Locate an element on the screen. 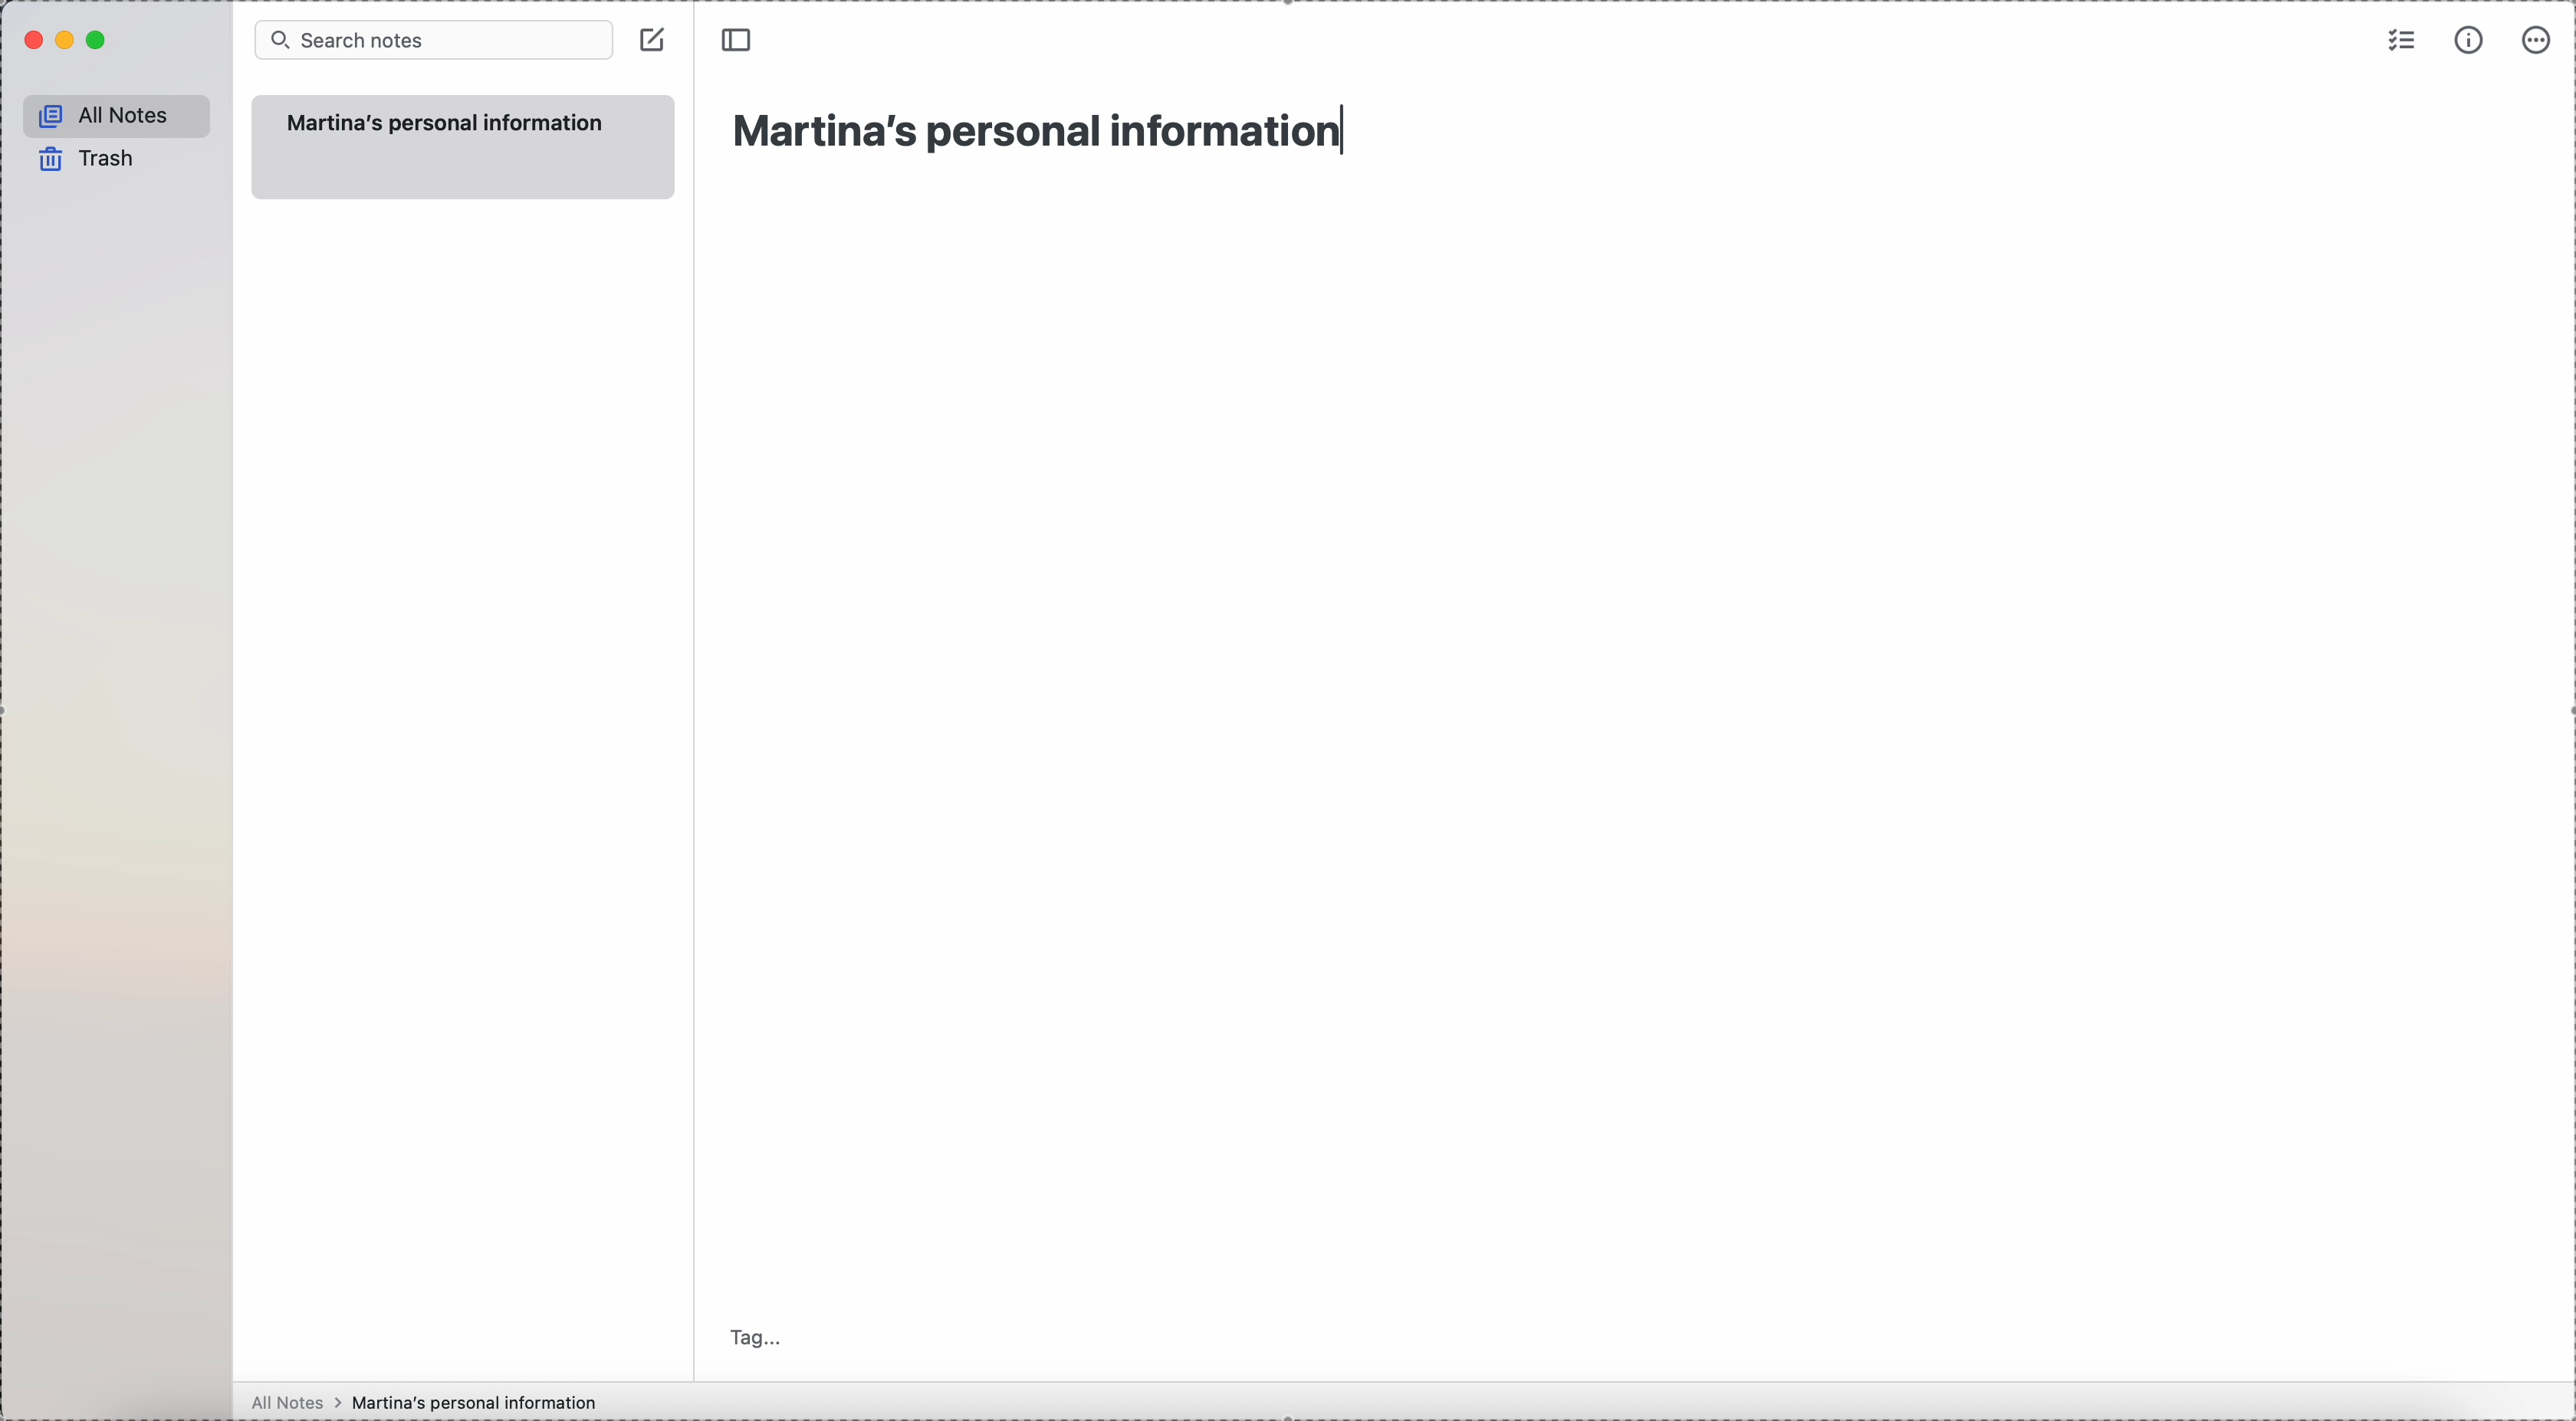 The width and height of the screenshot is (2576, 1421). title: Martina's personal information is located at coordinates (1035, 130).